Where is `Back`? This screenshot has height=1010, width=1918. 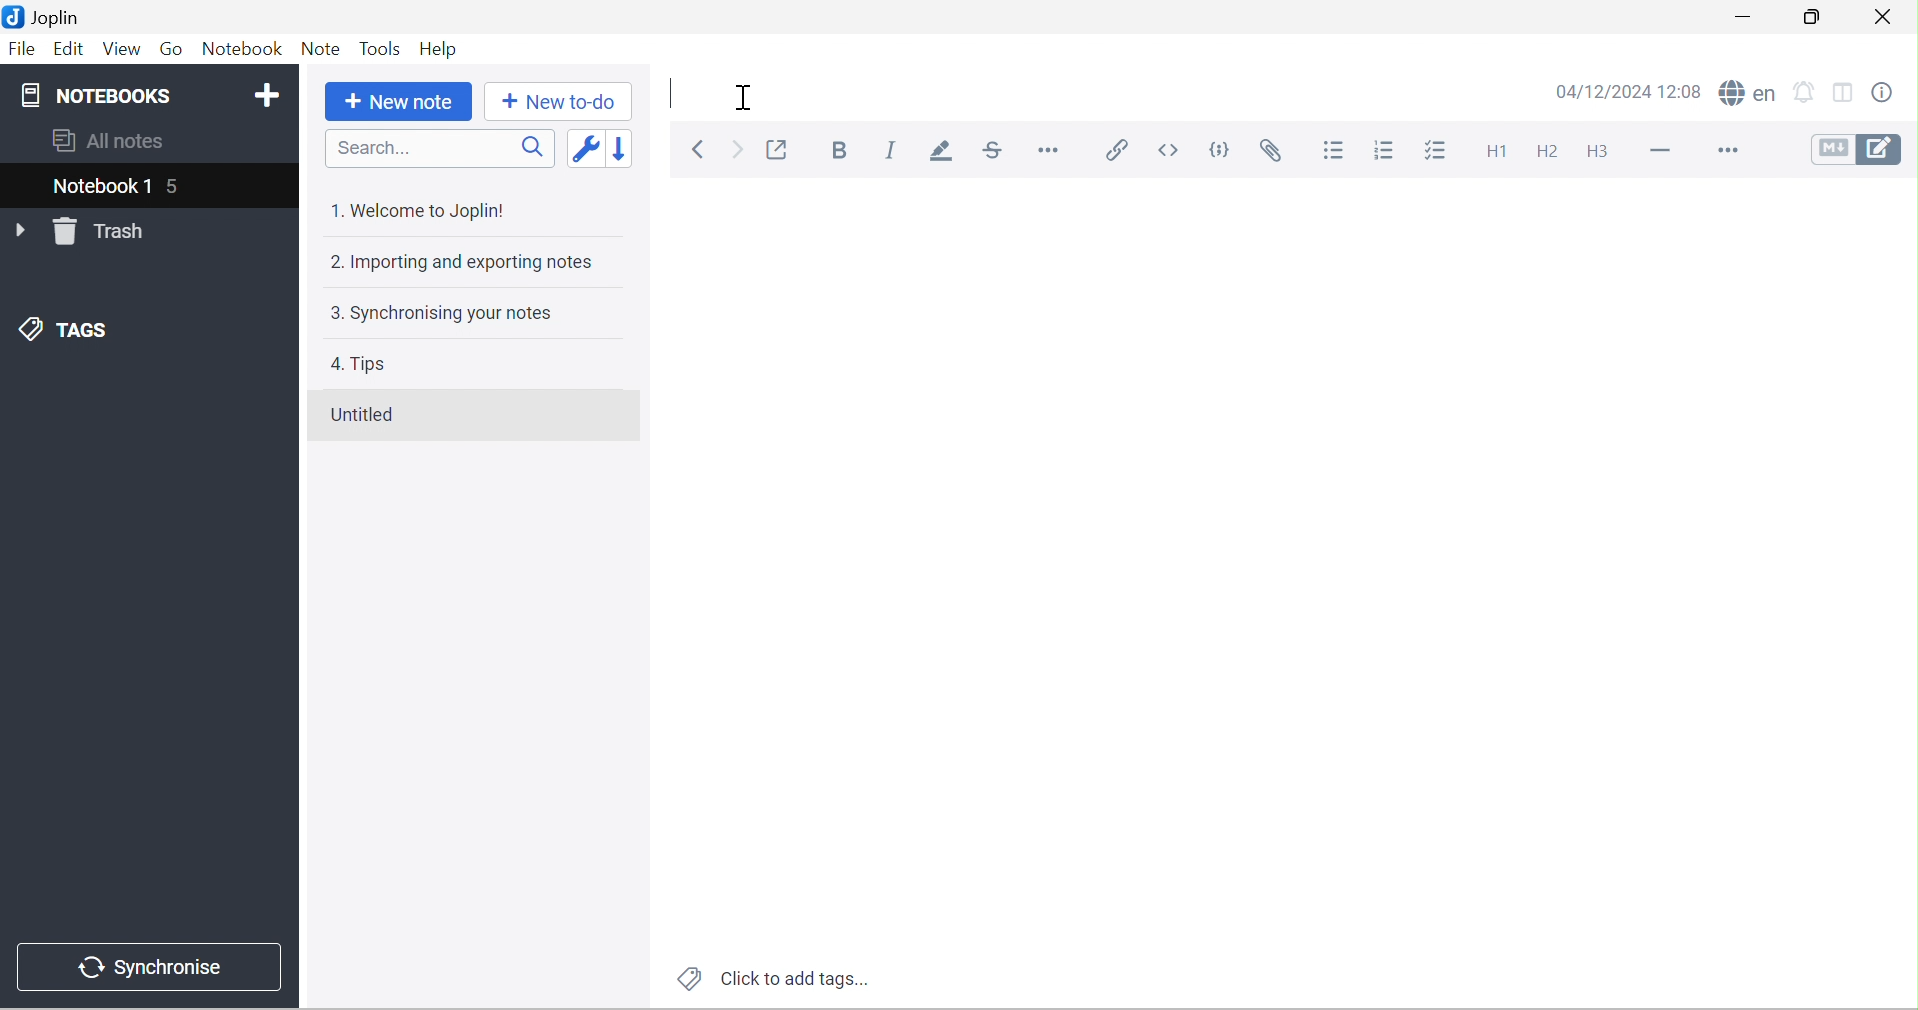
Back is located at coordinates (701, 149).